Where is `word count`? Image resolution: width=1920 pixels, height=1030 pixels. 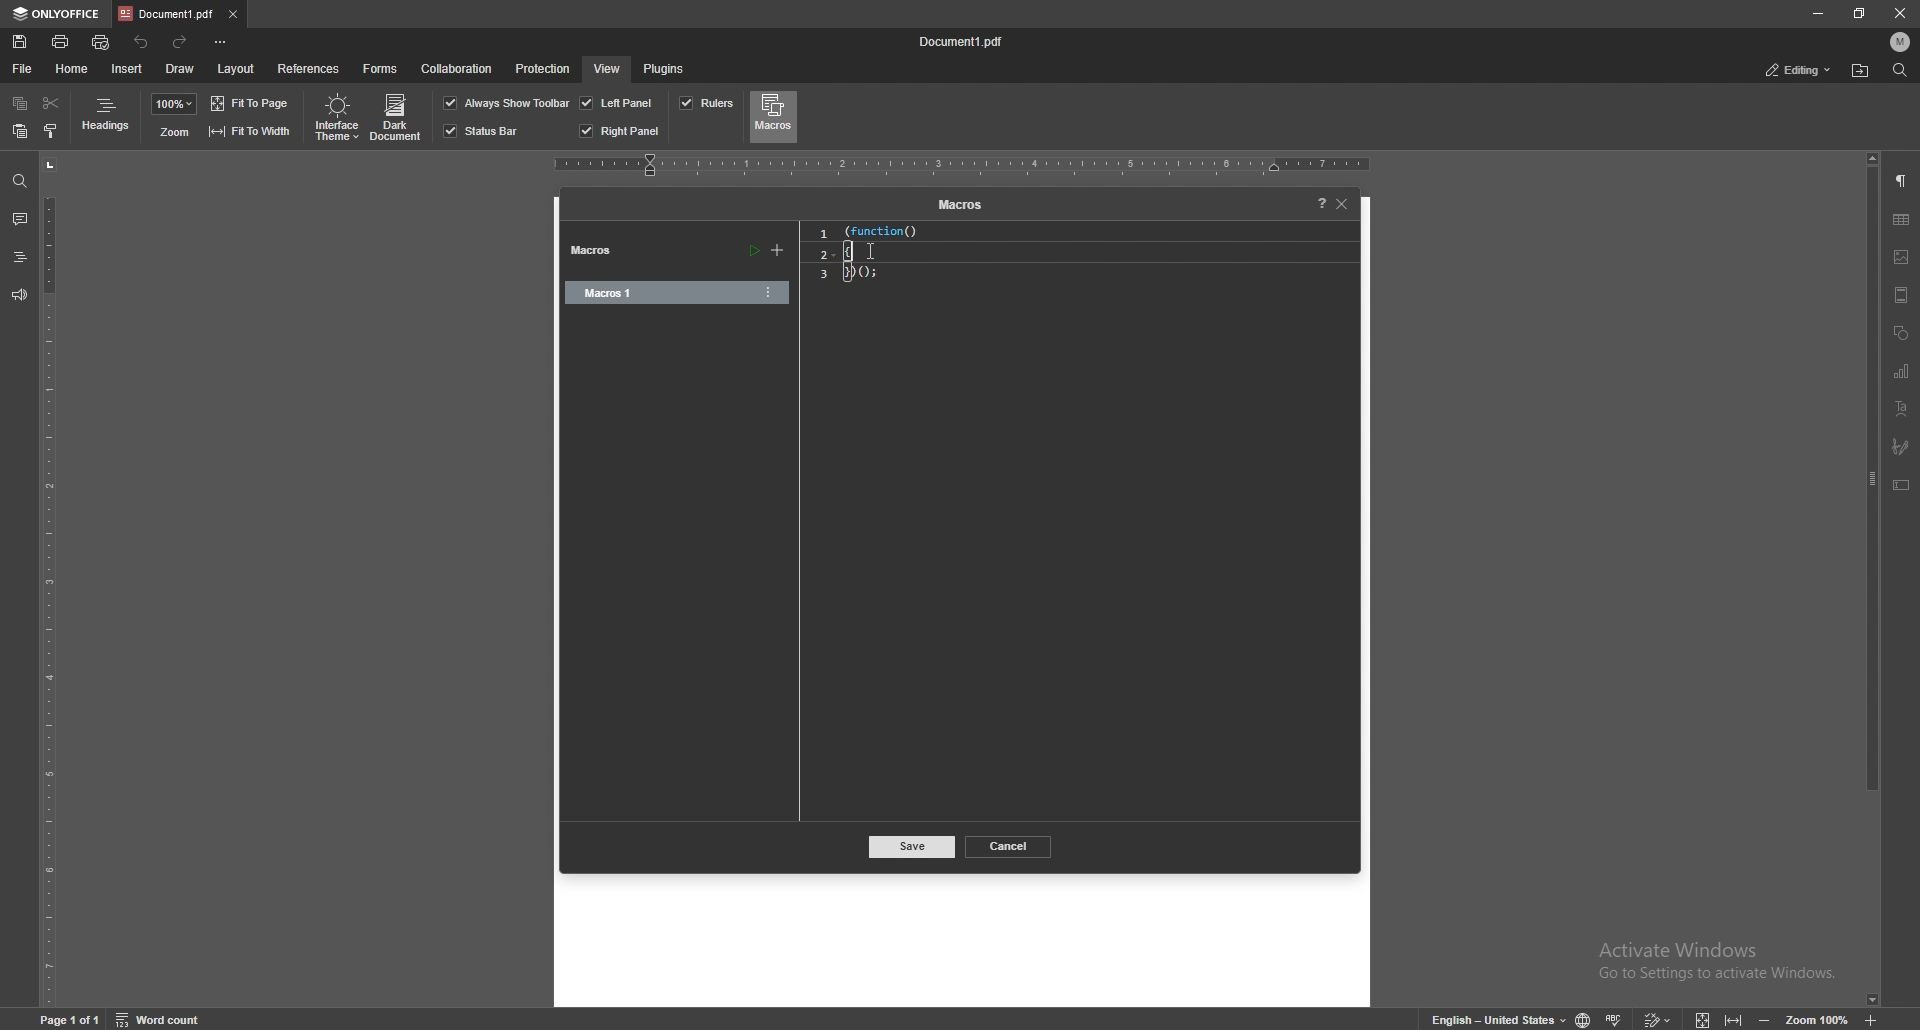
word count is located at coordinates (168, 1019).